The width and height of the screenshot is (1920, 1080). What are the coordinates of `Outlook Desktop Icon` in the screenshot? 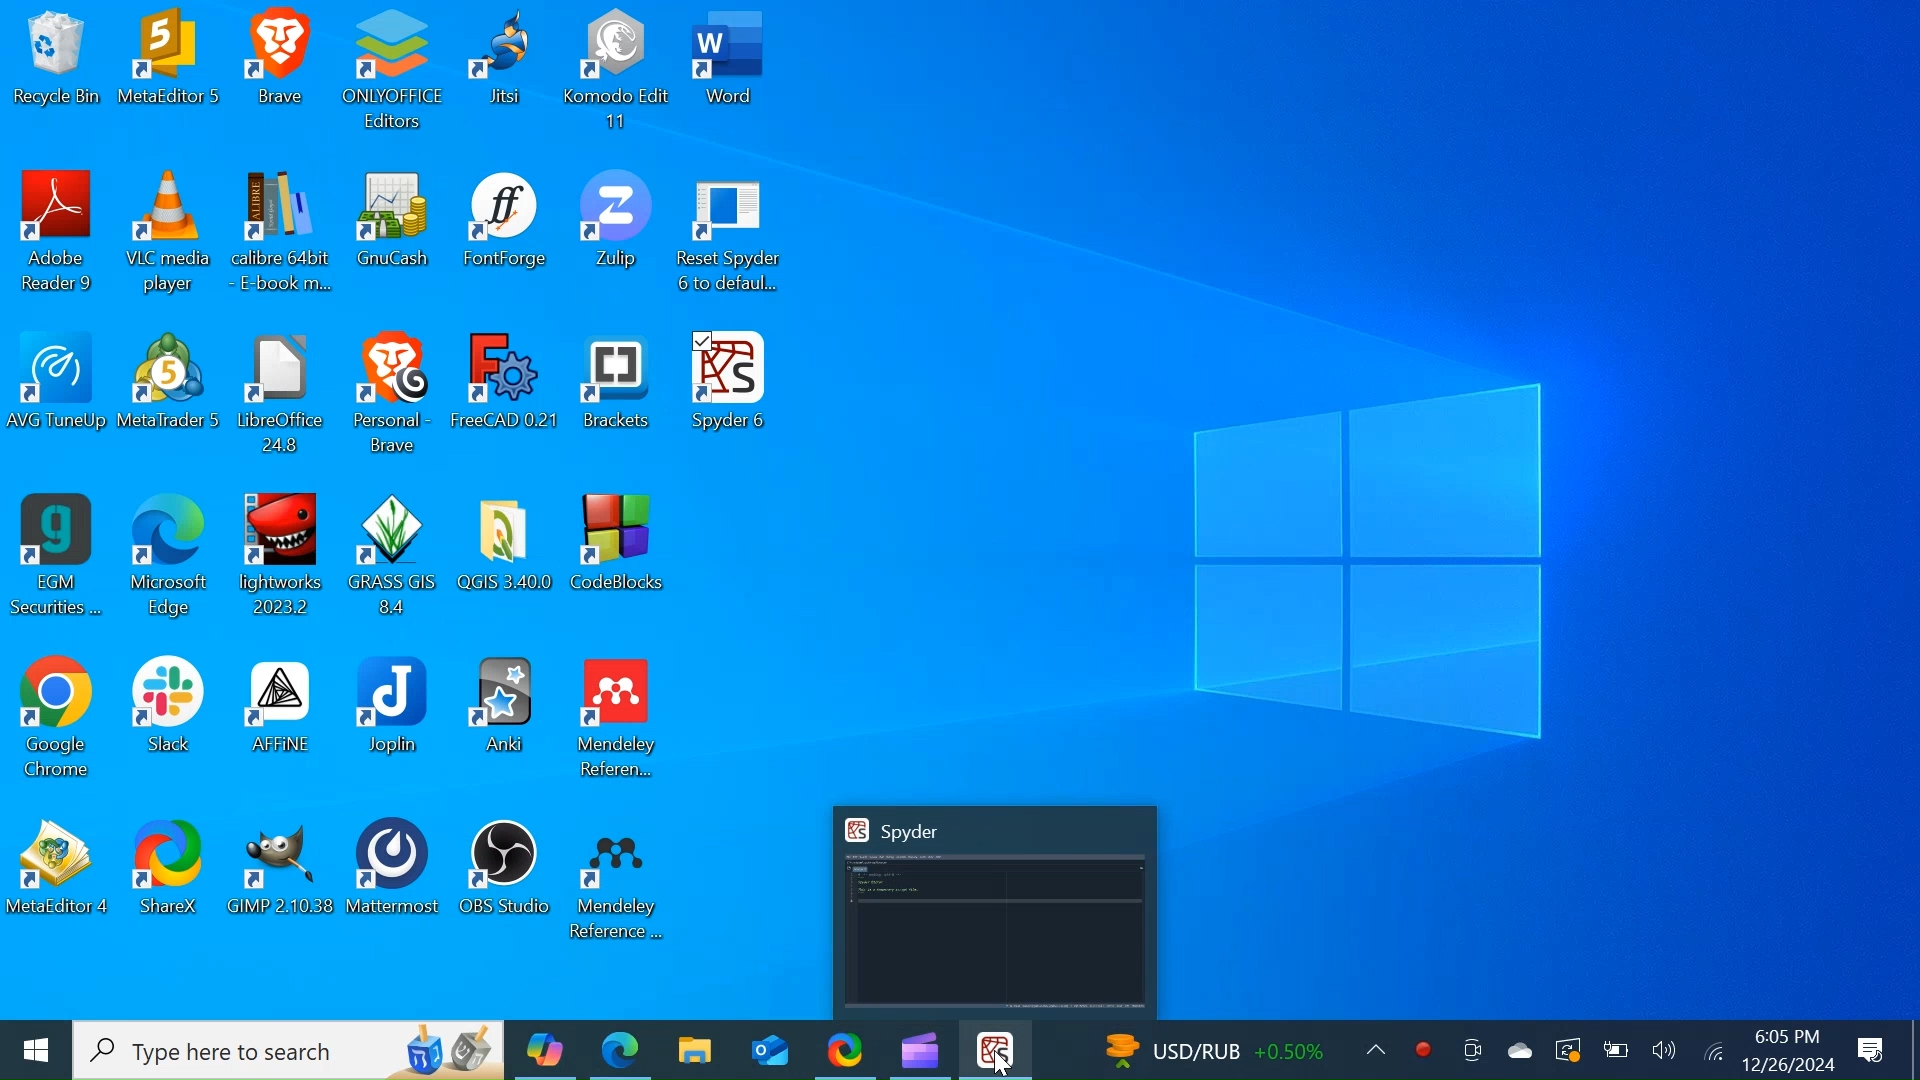 It's located at (765, 1048).